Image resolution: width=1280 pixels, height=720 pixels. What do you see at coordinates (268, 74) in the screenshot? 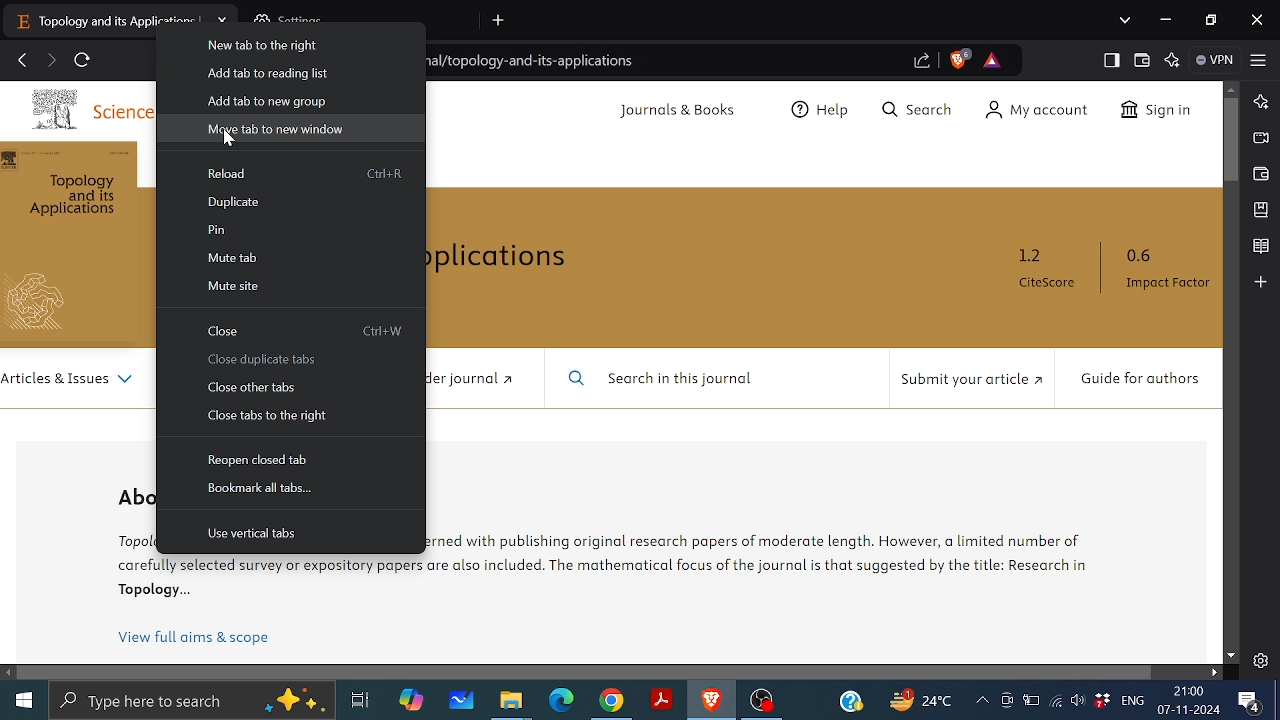
I see `Add tab to reading list` at bounding box center [268, 74].